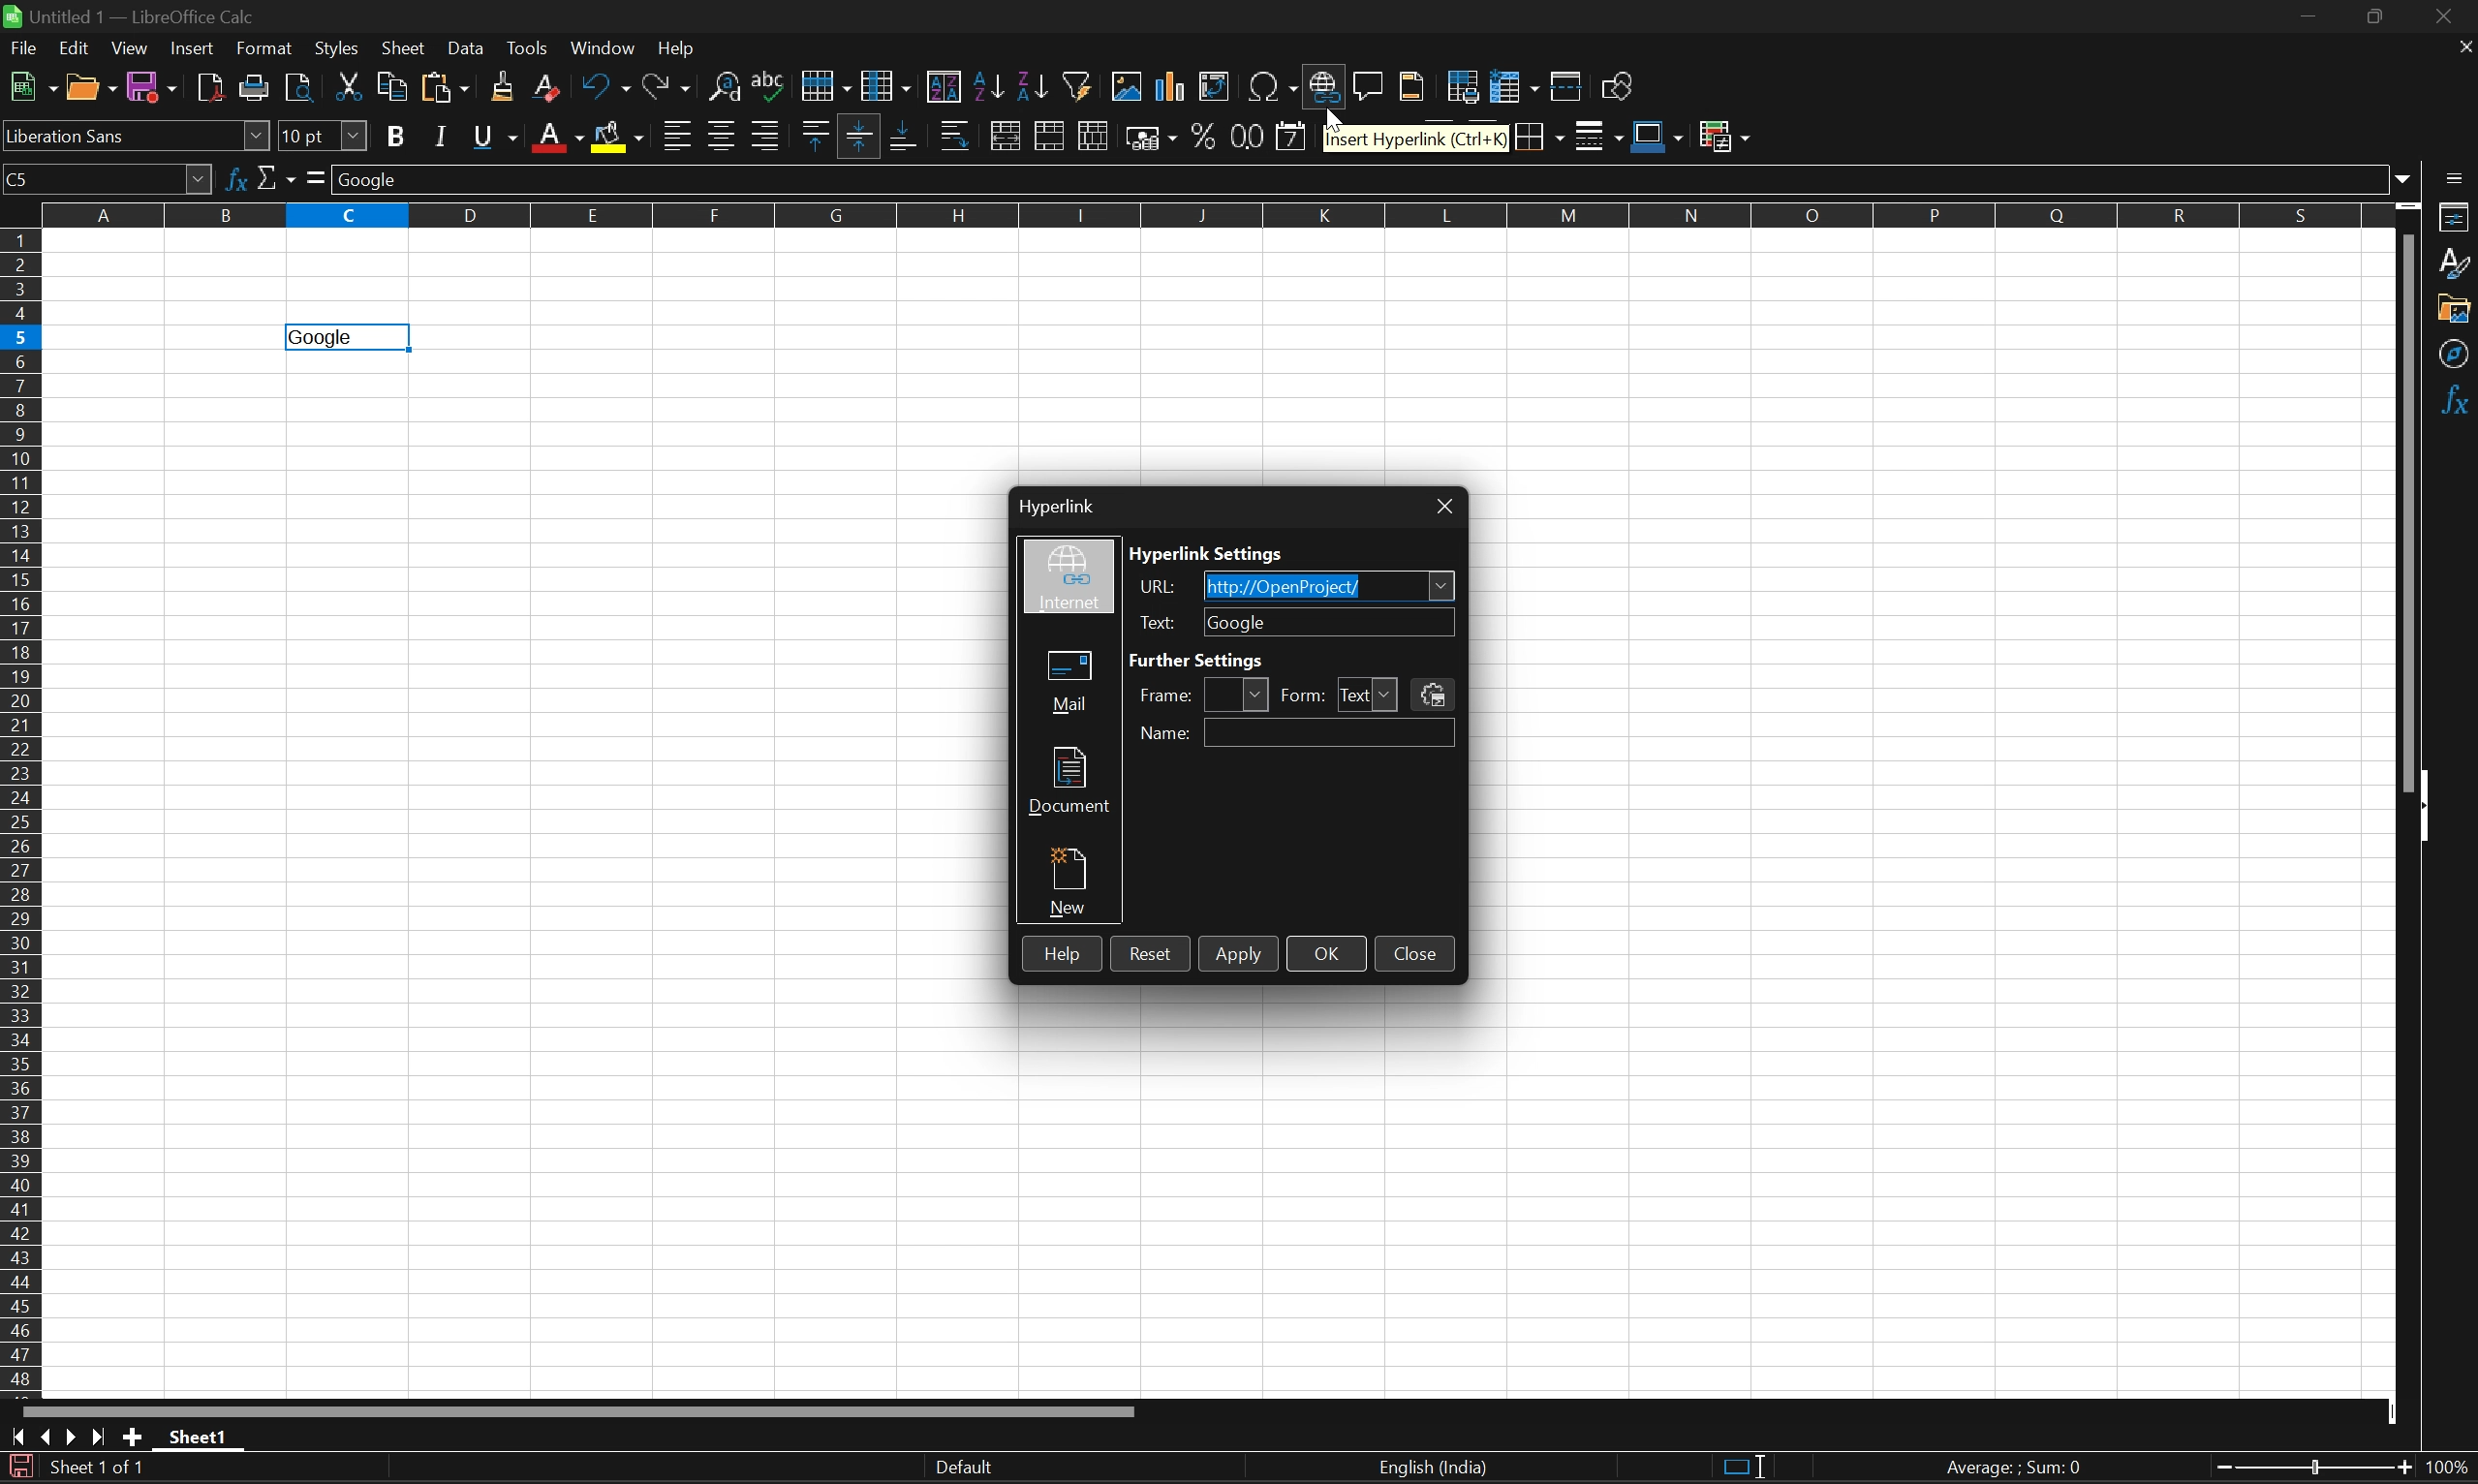 This screenshot has width=2478, height=1484. I want to click on Function wizard, so click(240, 179).